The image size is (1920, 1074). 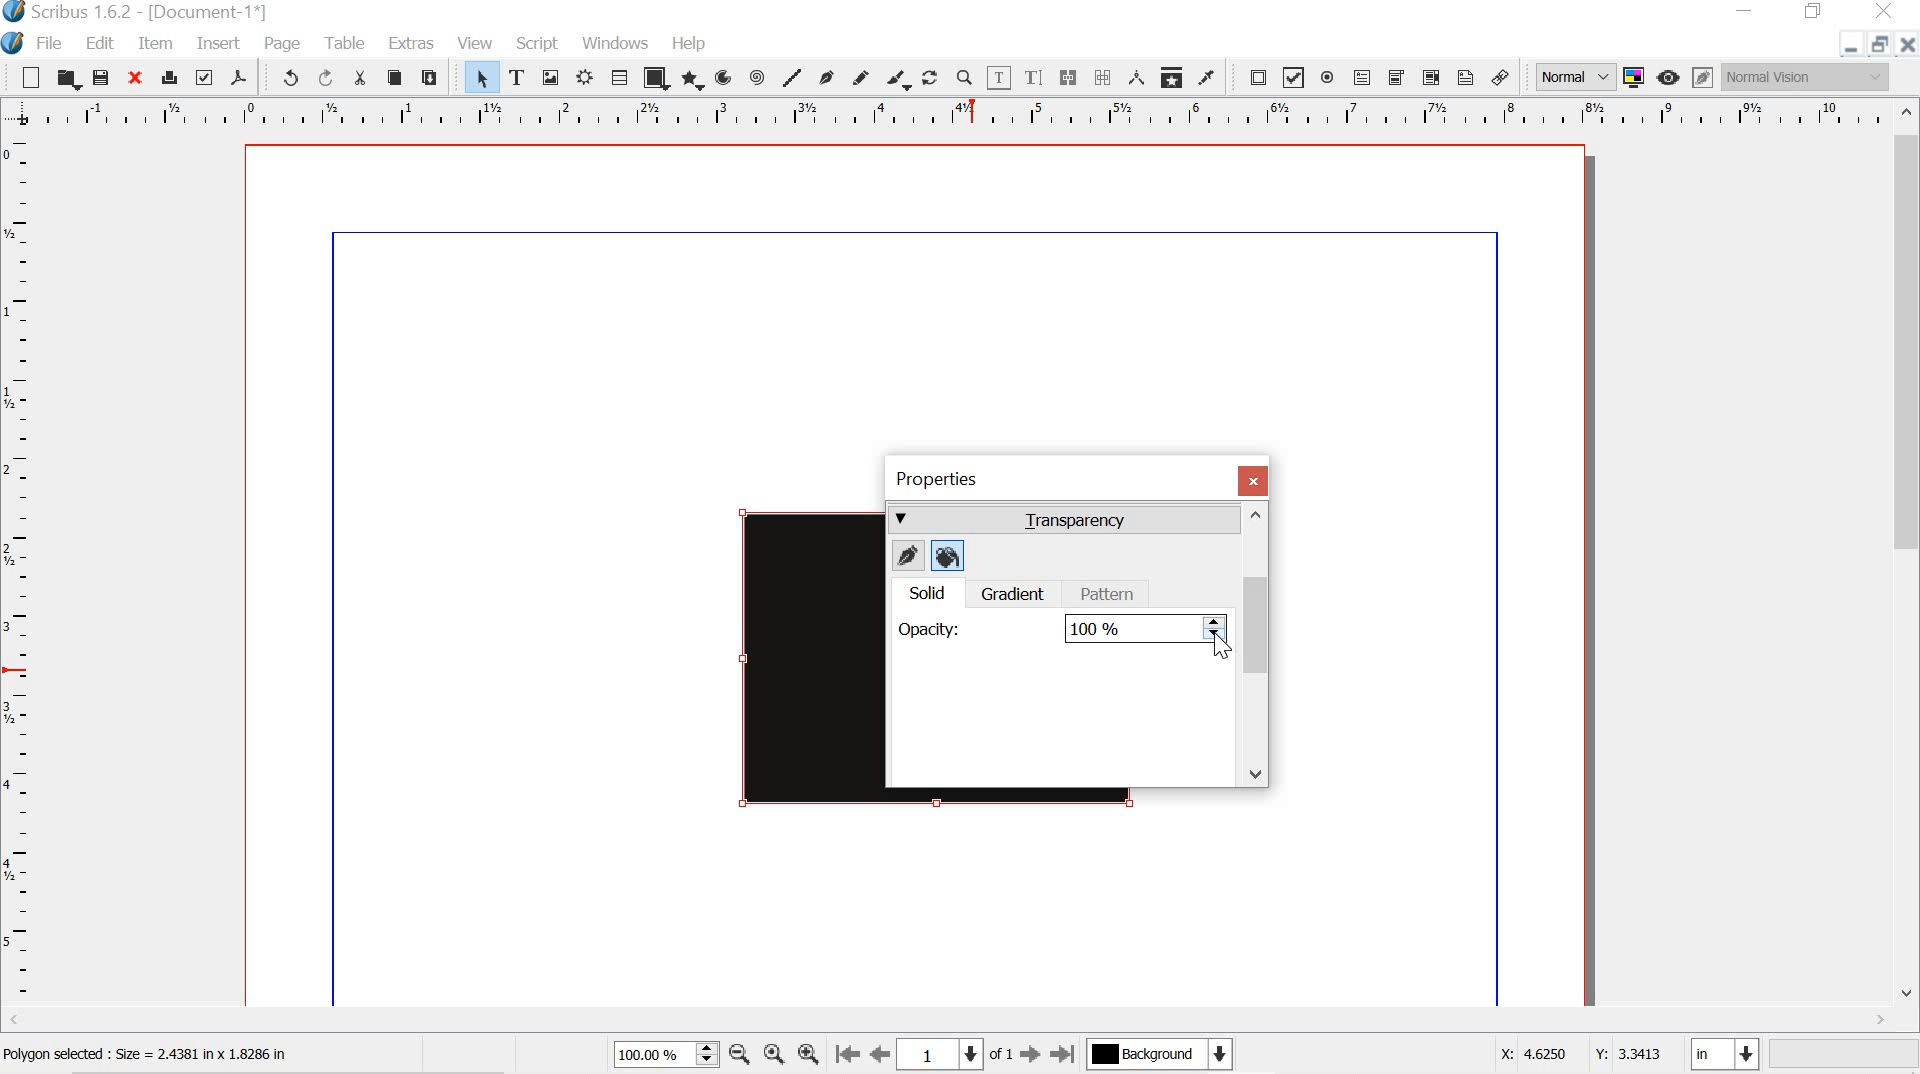 I want to click on select item, so click(x=479, y=76).